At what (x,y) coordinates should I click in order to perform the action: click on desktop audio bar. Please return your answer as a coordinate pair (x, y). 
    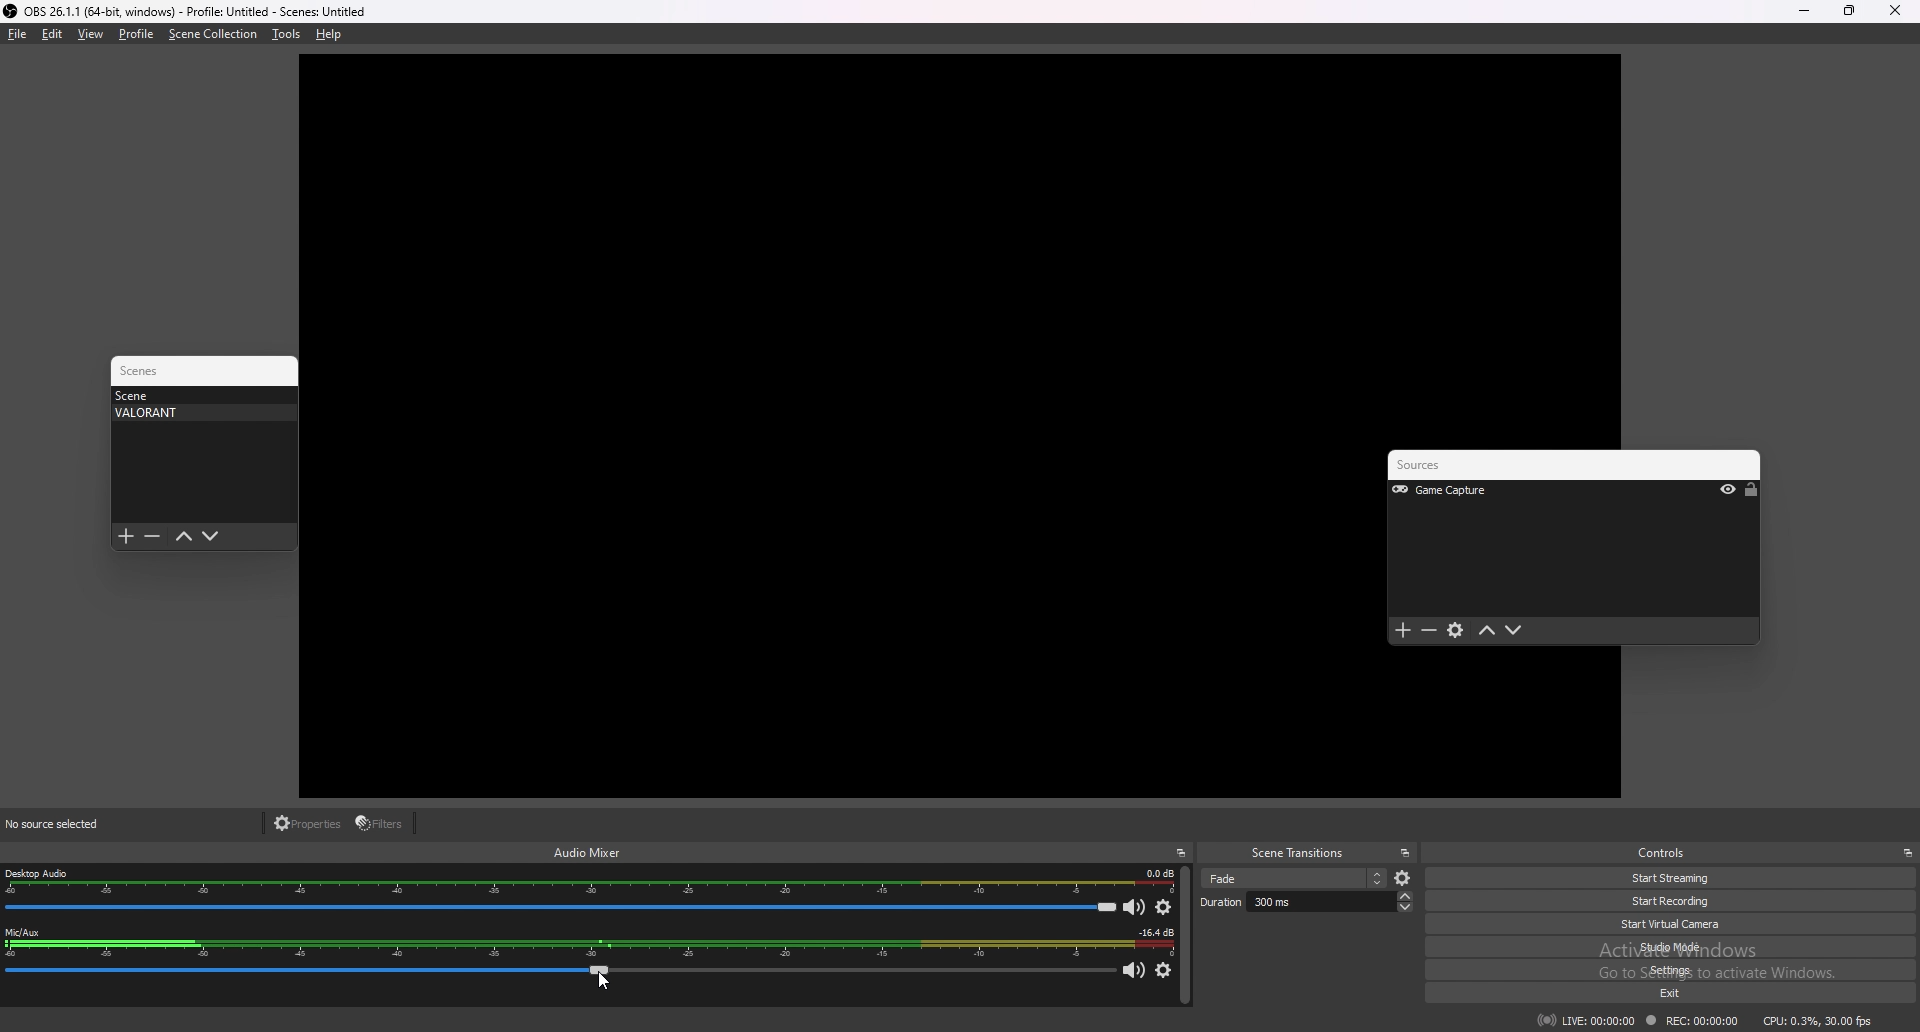
    Looking at the image, I should click on (560, 907).